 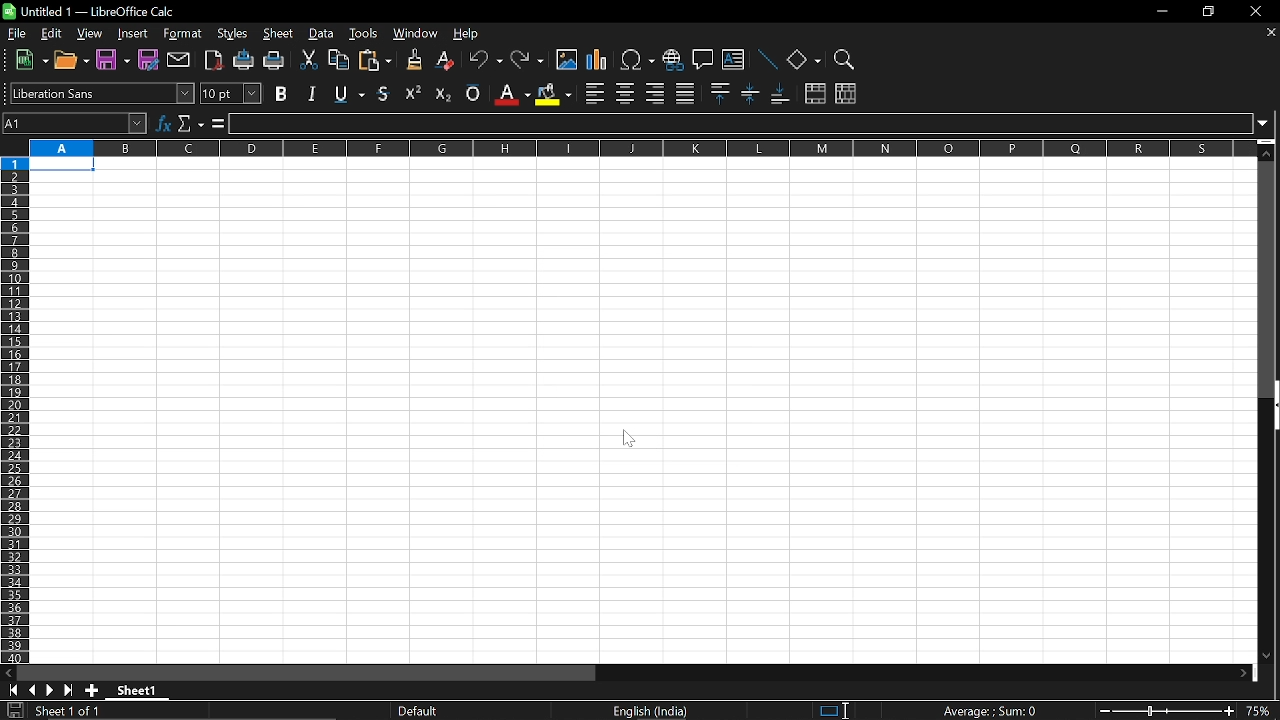 What do you see at coordinates (283, 93) in the screenshot?
I see `bold` at bounding box center [283, 93].